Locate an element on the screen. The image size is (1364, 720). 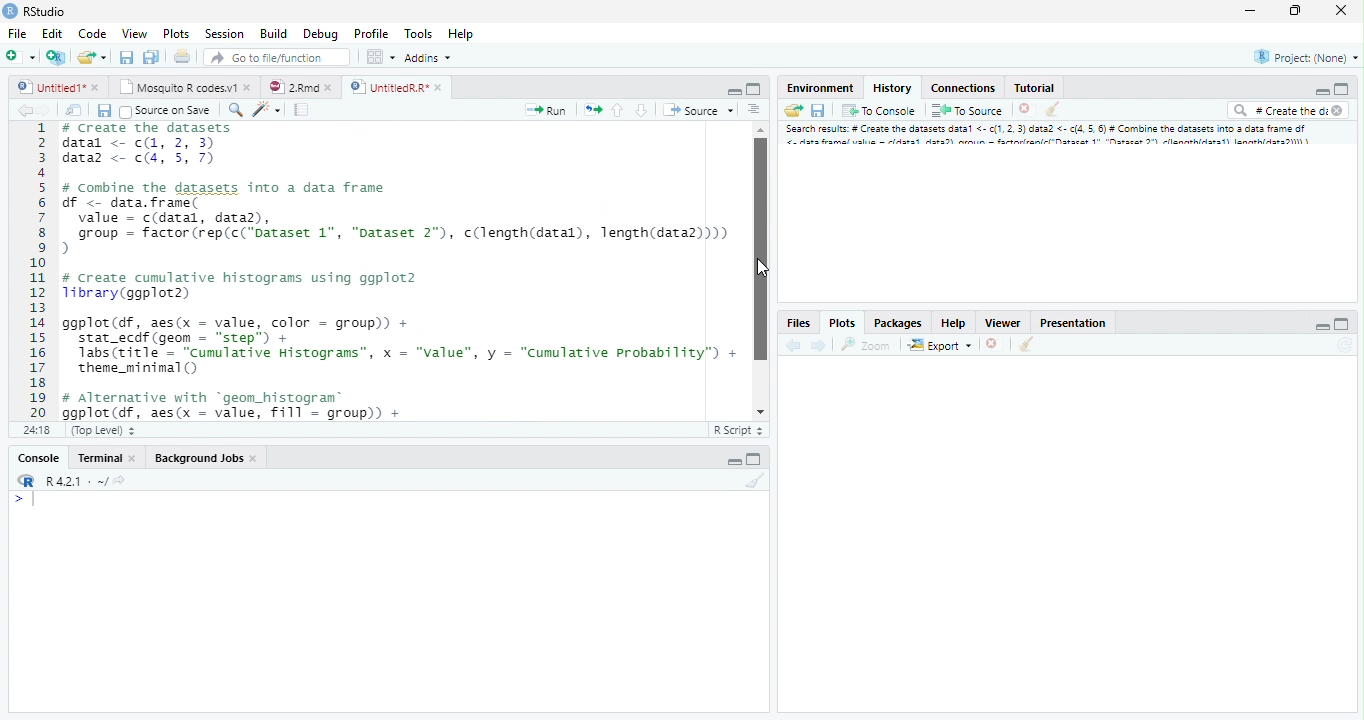
Plots is located at coordinates (176, 35).